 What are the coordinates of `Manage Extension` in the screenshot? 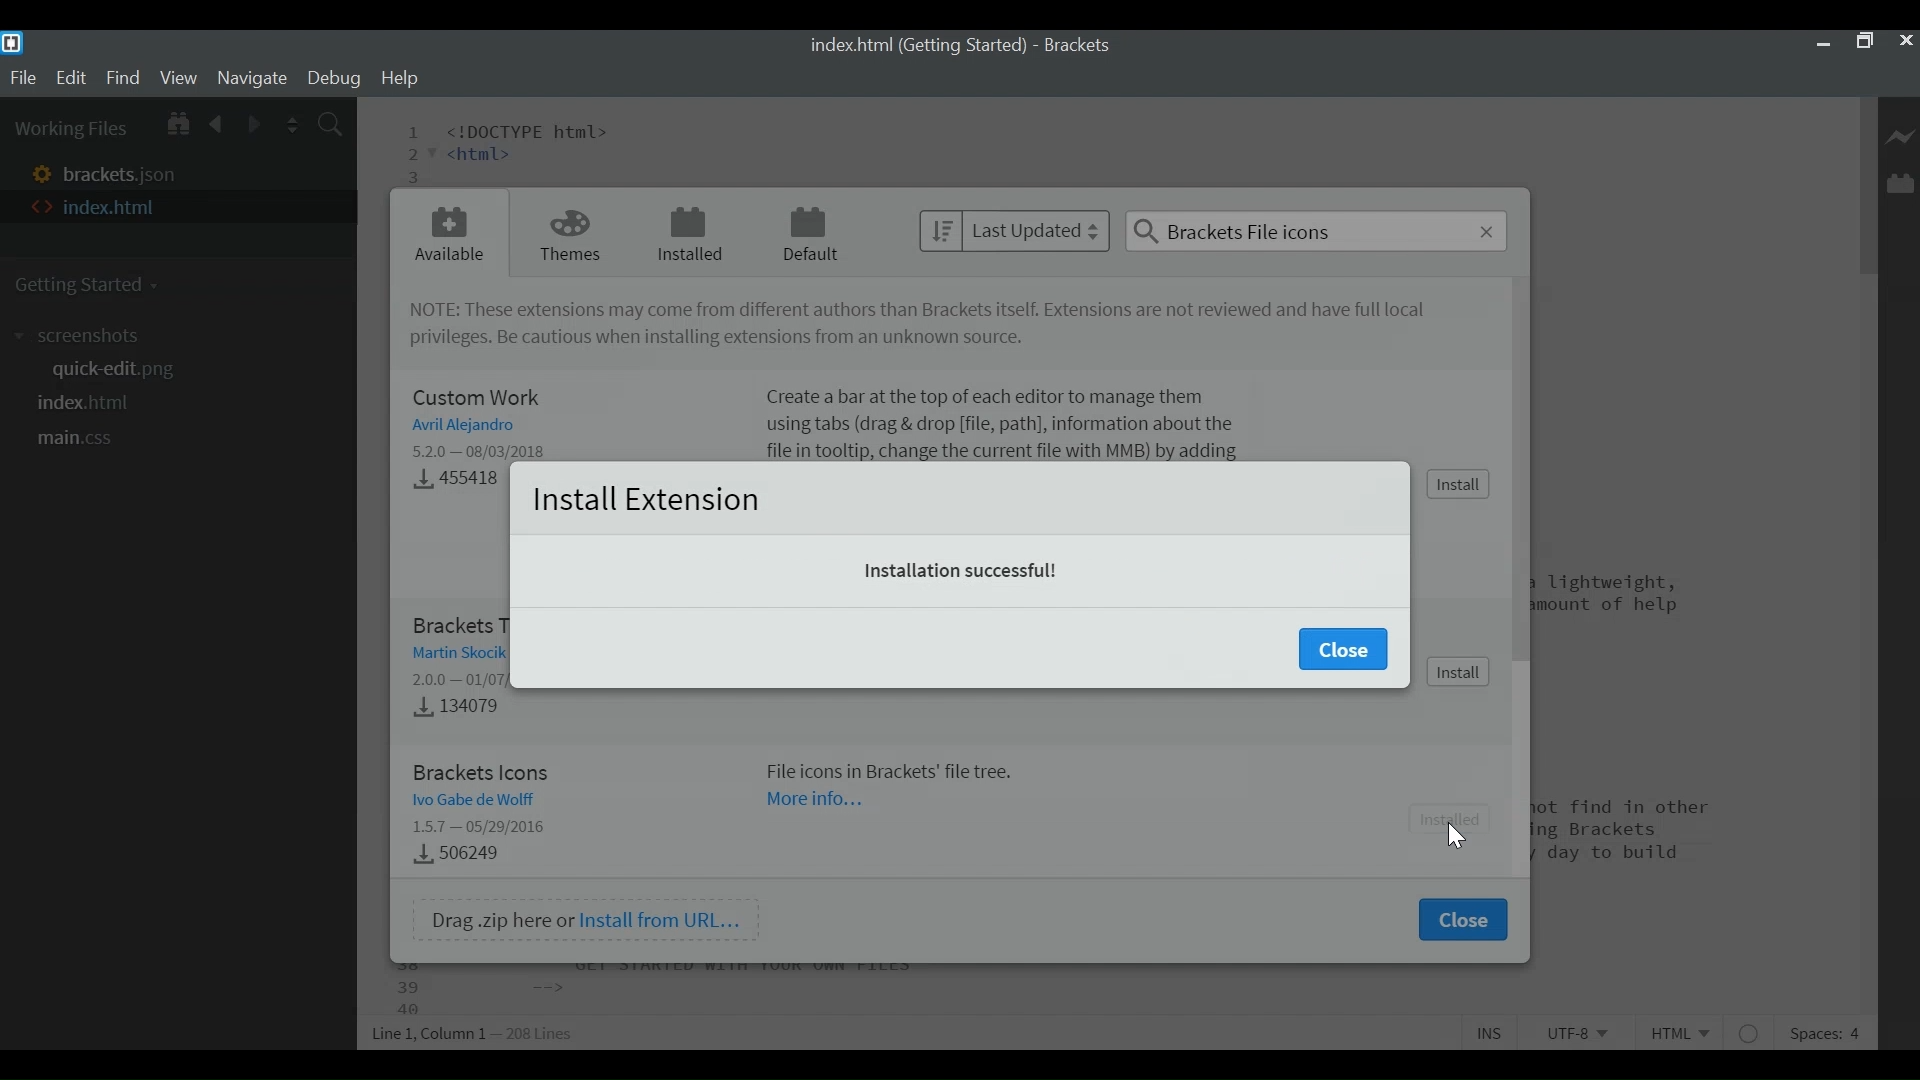 It's located at (1899, 183).